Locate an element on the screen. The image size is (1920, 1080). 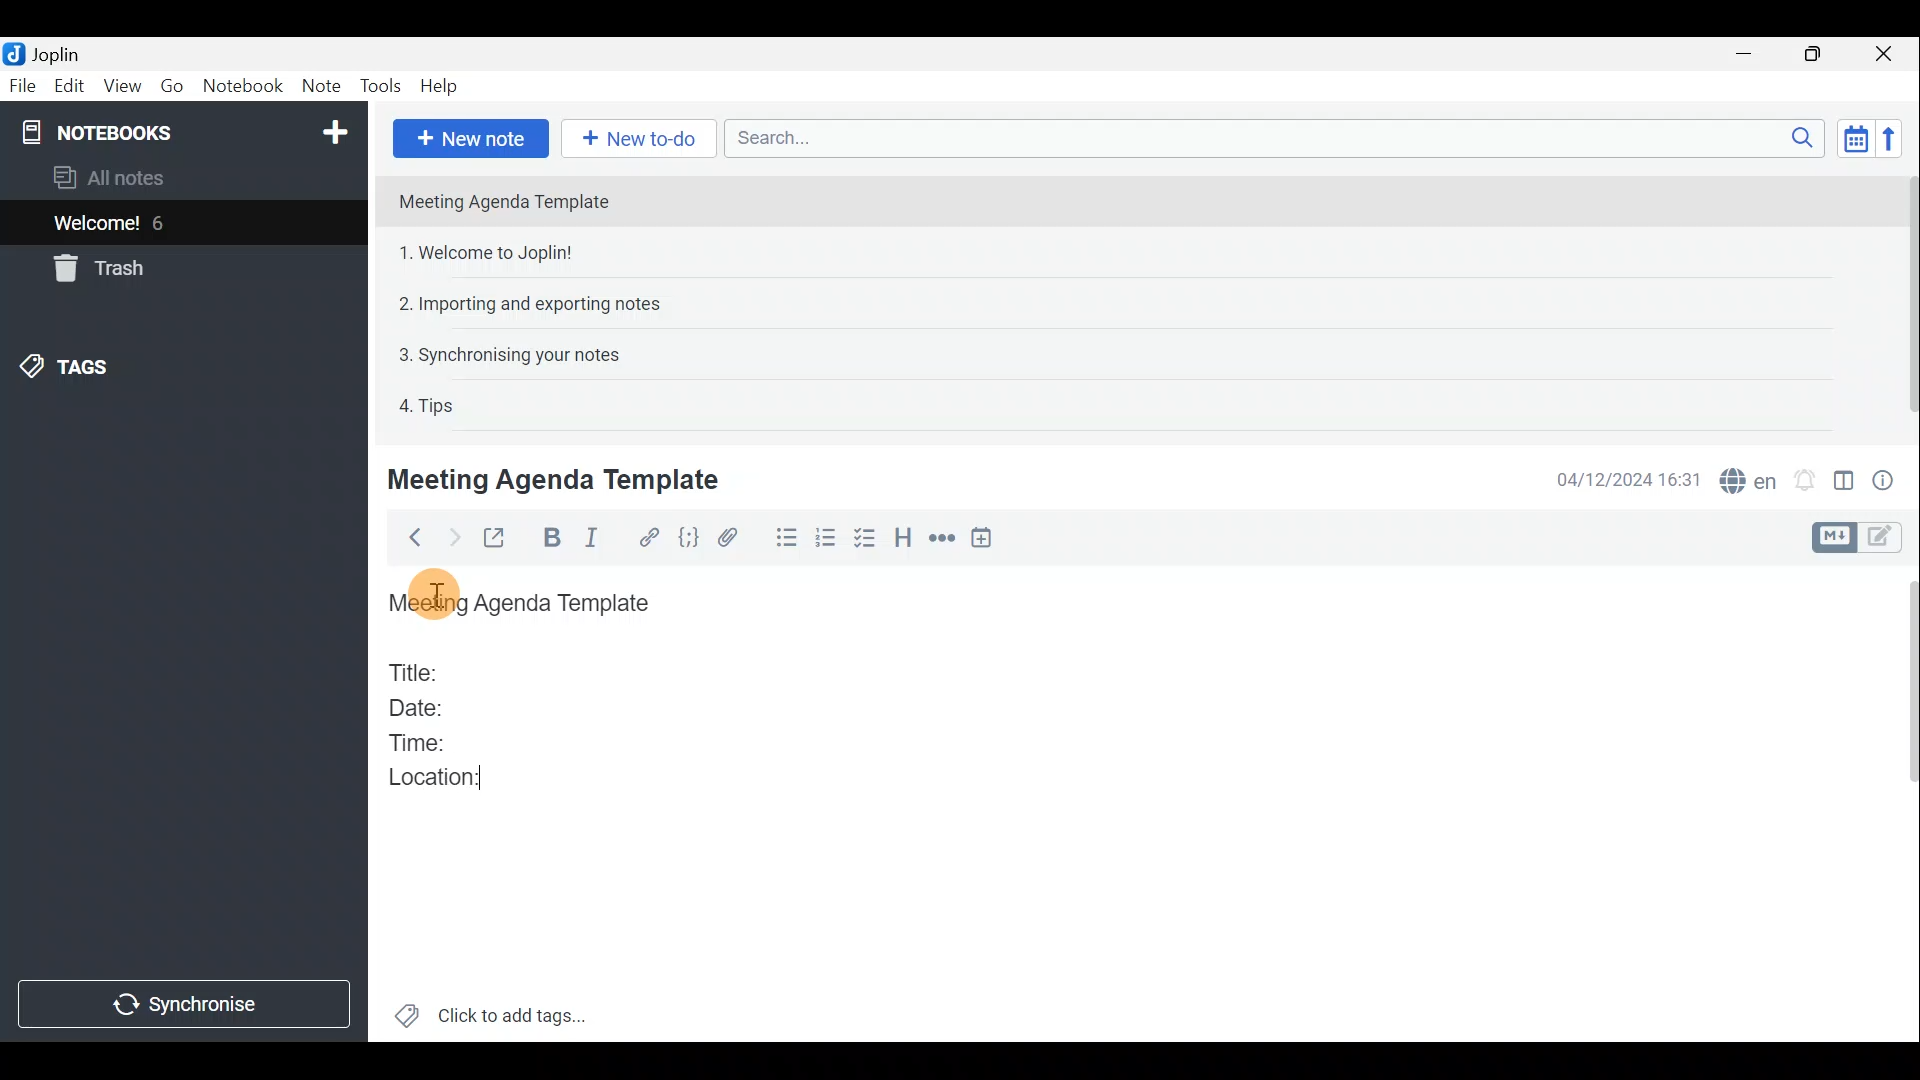
Set alarm is located at coordinates (1807, 480).